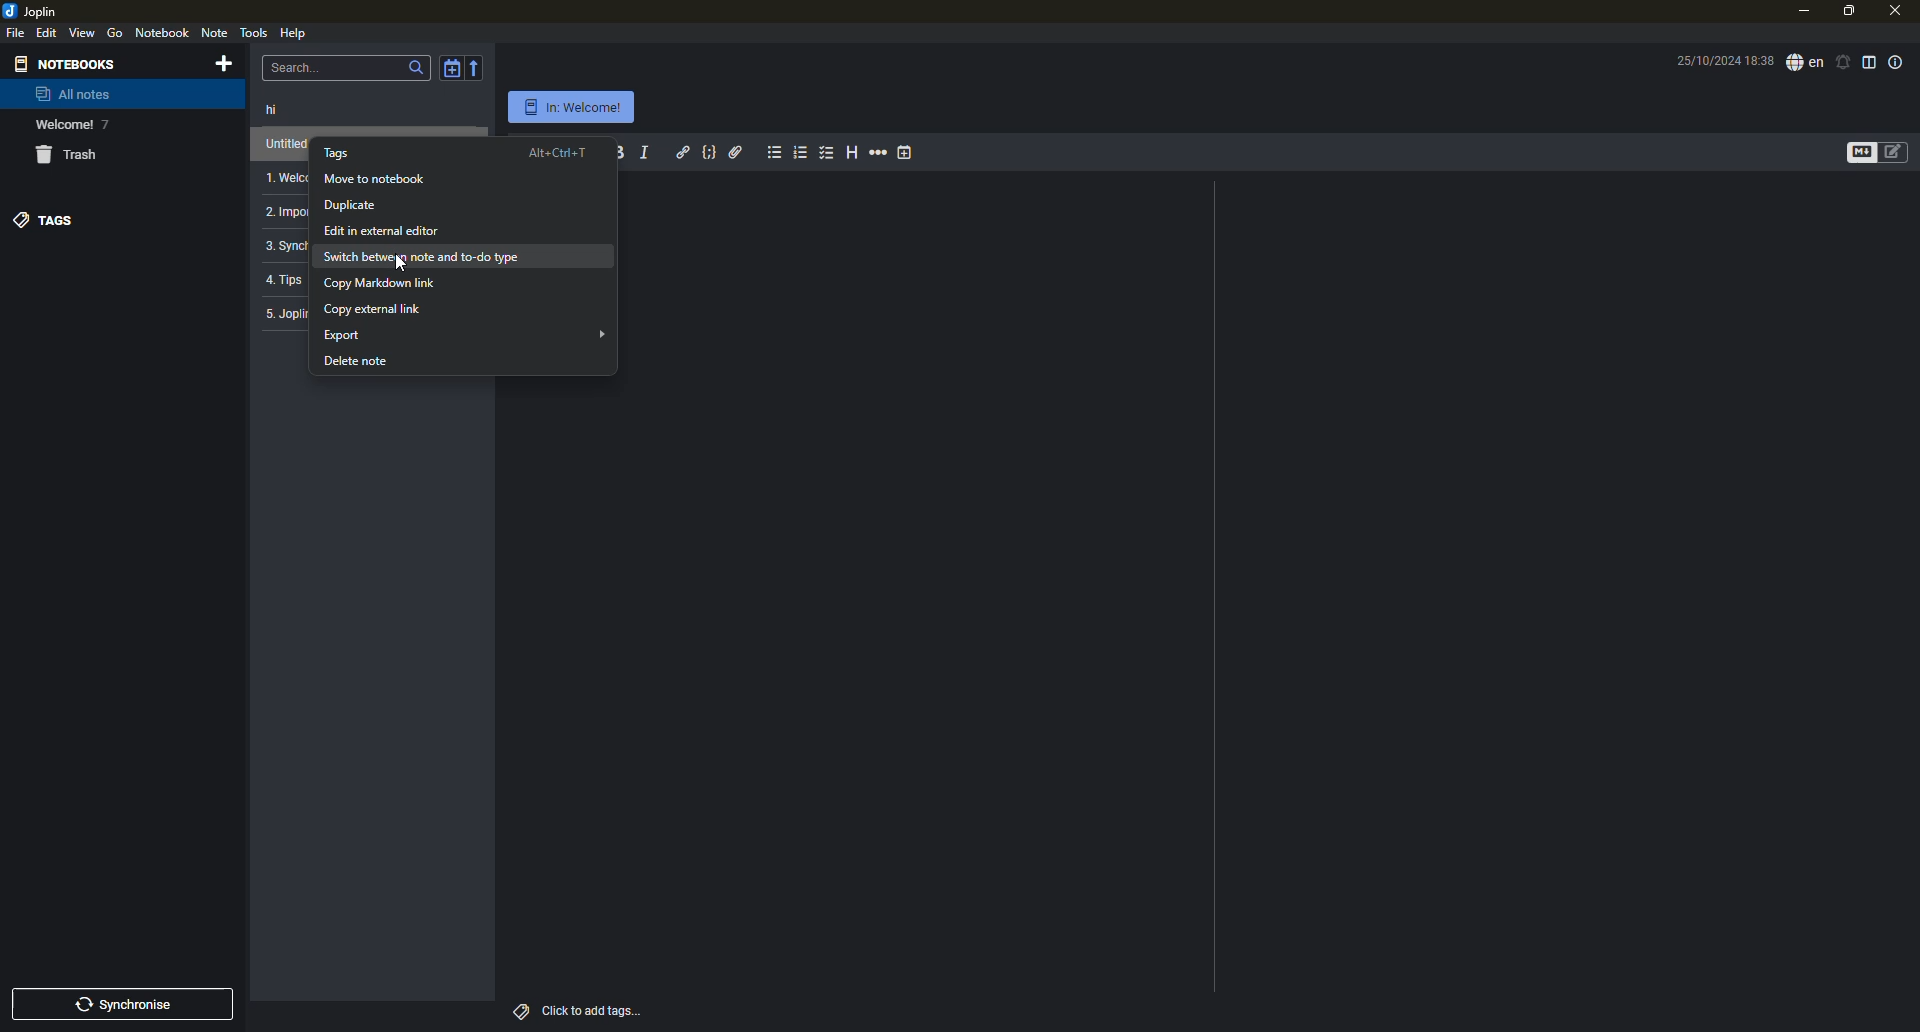 The image size is (1920, 1032). What do you see at coordinates (879, 152) in the screenshot?
I see `horizontal rule` at bounding box center [879, 152].